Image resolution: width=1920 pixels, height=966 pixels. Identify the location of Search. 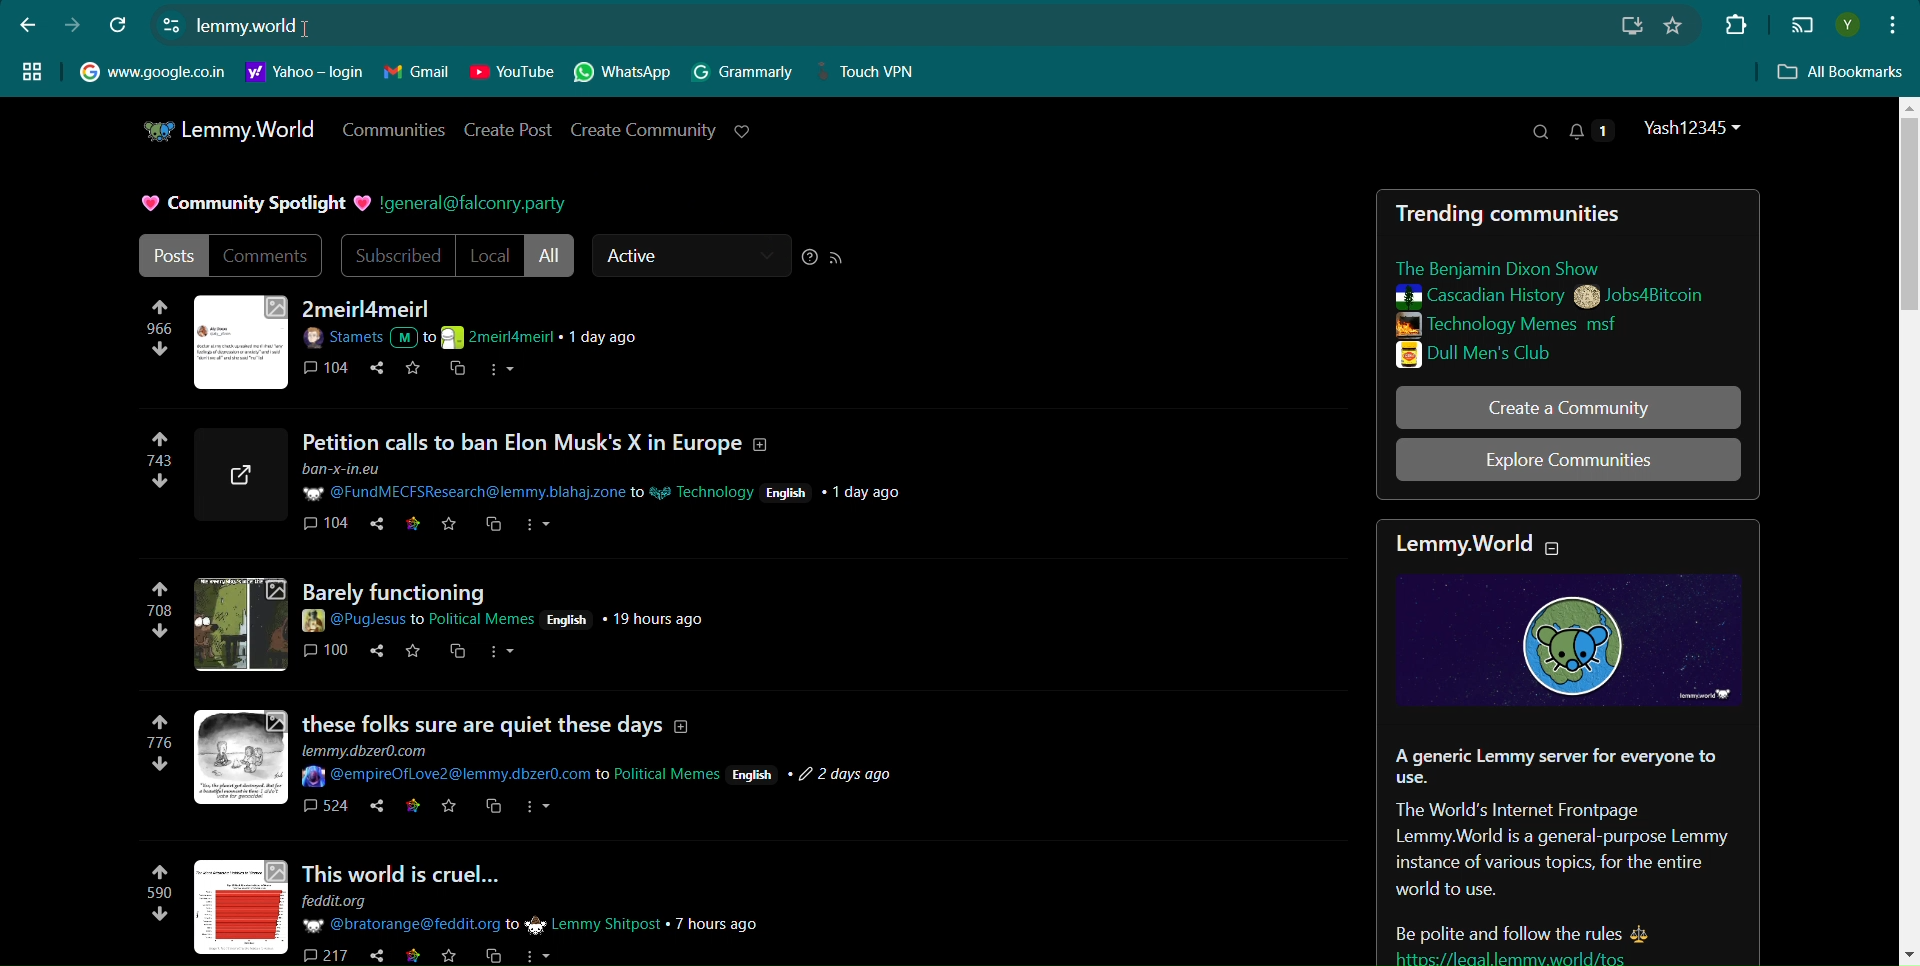
(1539, 132).